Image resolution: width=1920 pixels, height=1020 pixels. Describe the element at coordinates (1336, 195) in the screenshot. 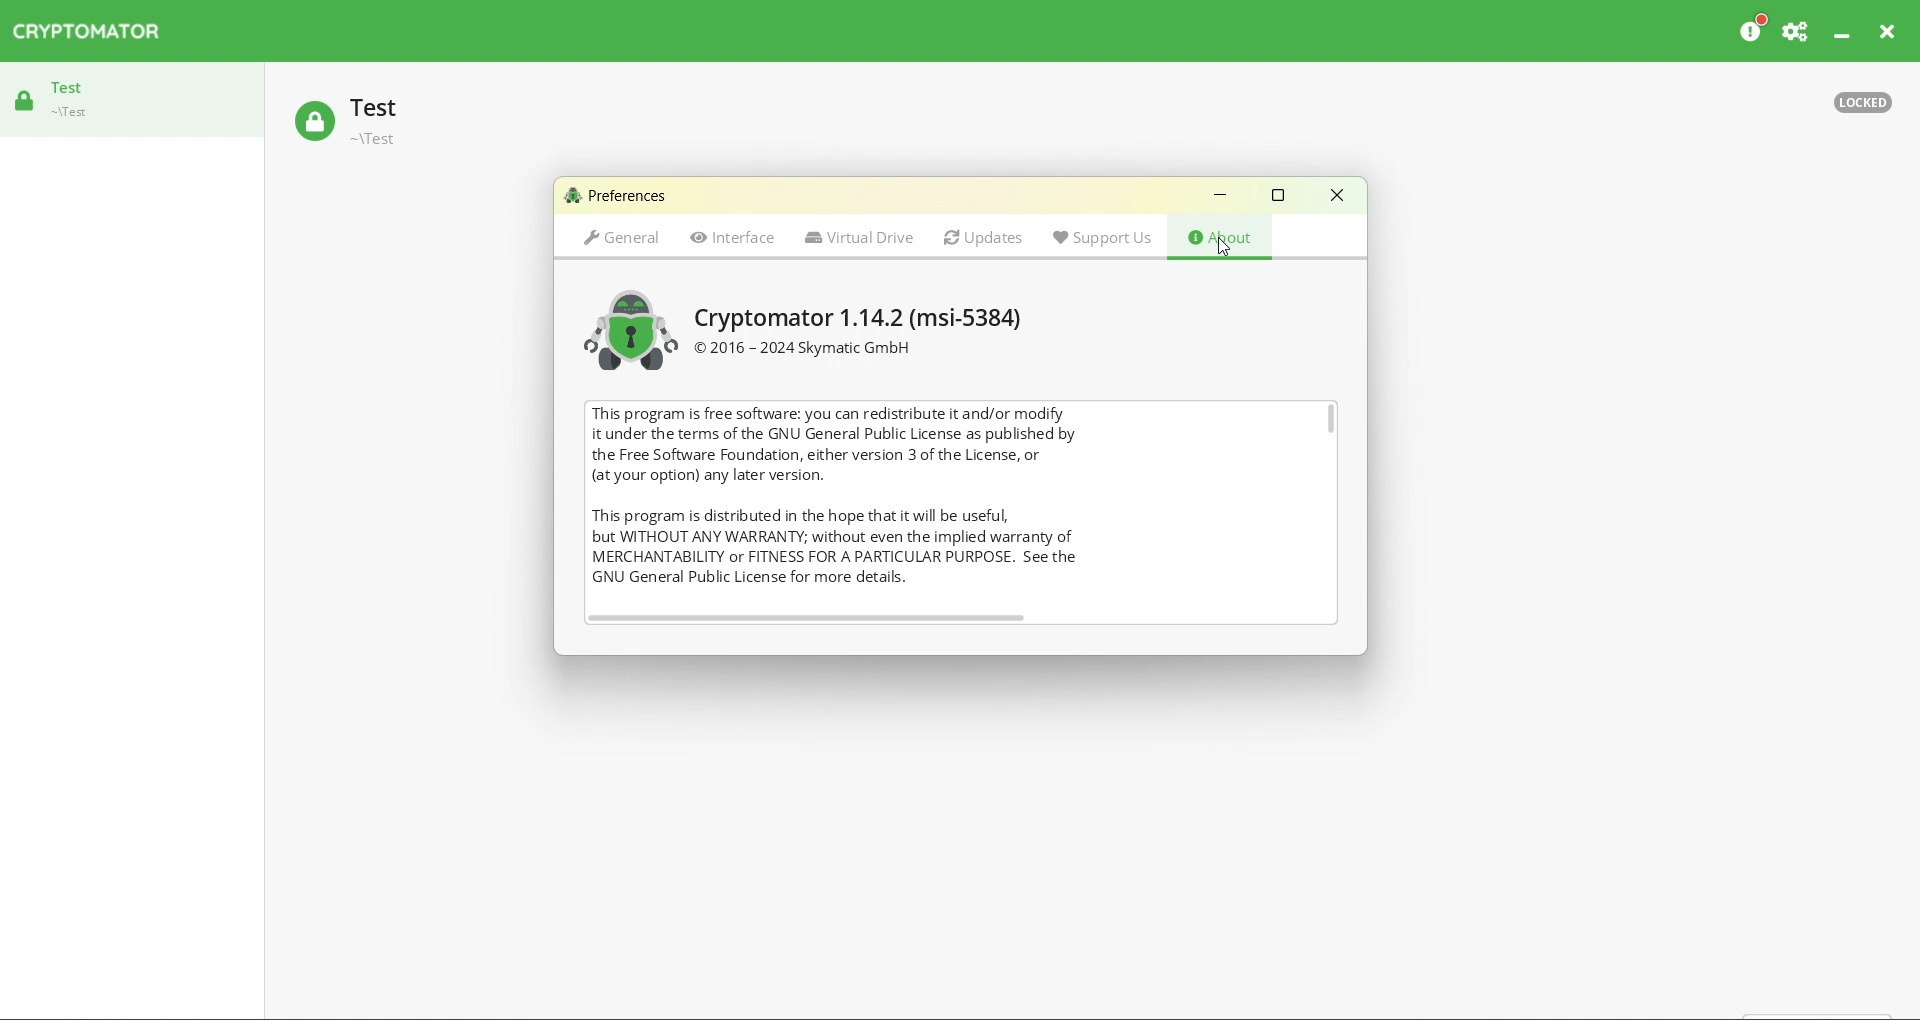

I see `Close` at that location.